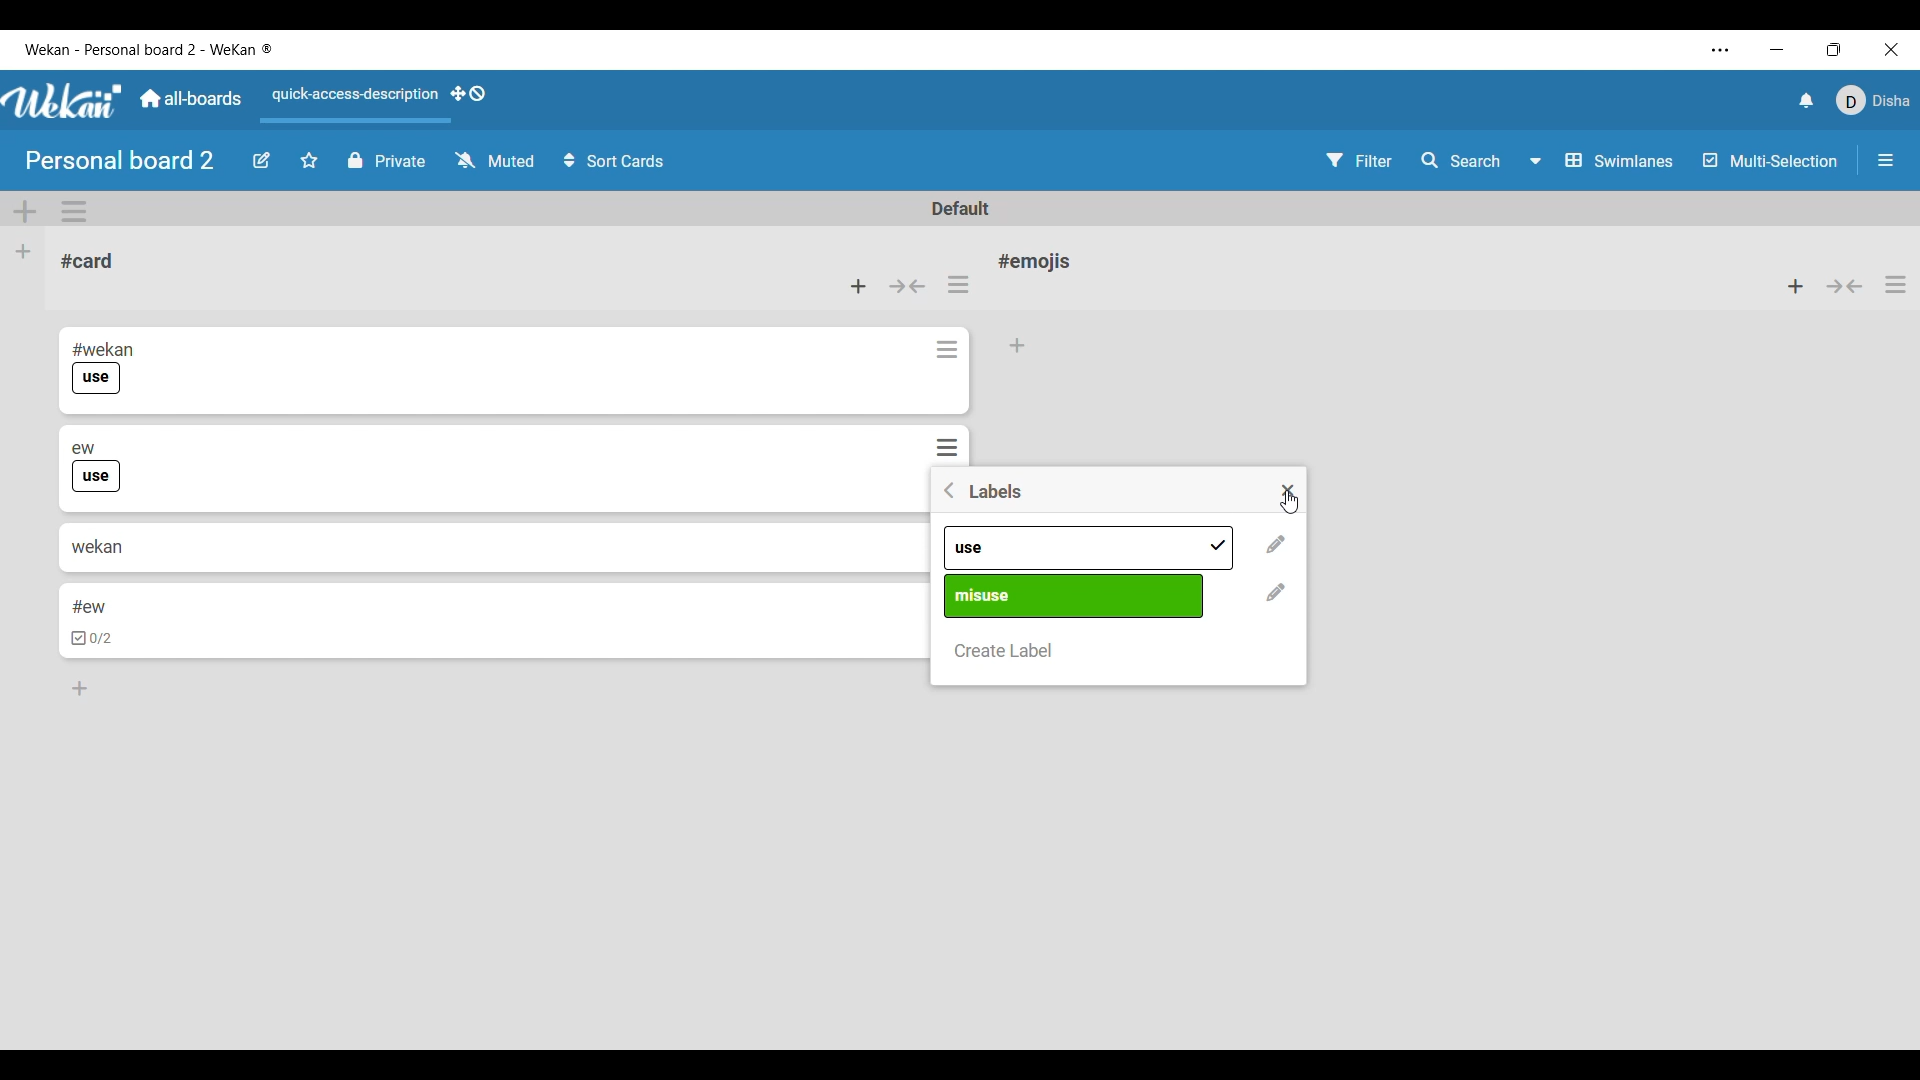 Image resolution: width=1920 pixels, height=1080 pixels. Describe the element at coordinates (1872, 100) in the screenshot. I see `Current account` at that location.